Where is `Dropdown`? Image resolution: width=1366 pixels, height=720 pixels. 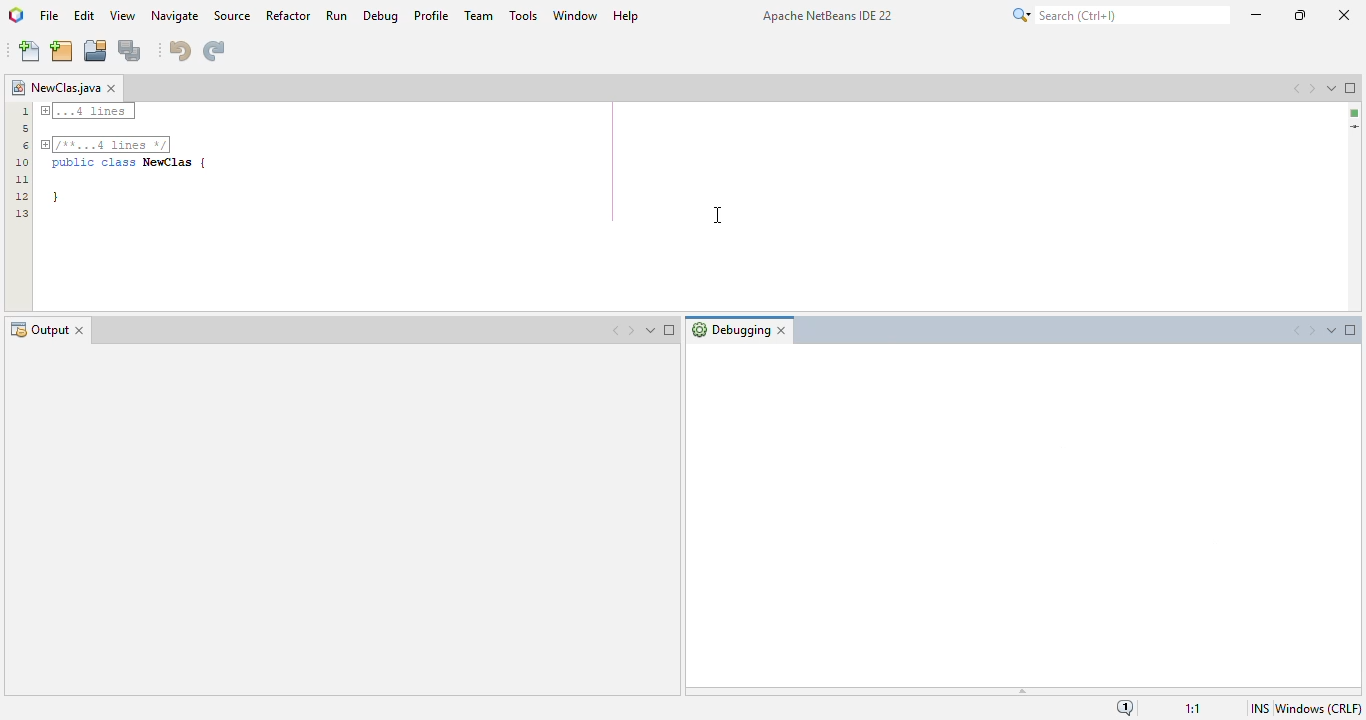
Dropdown is located at coordinates (653, 332).